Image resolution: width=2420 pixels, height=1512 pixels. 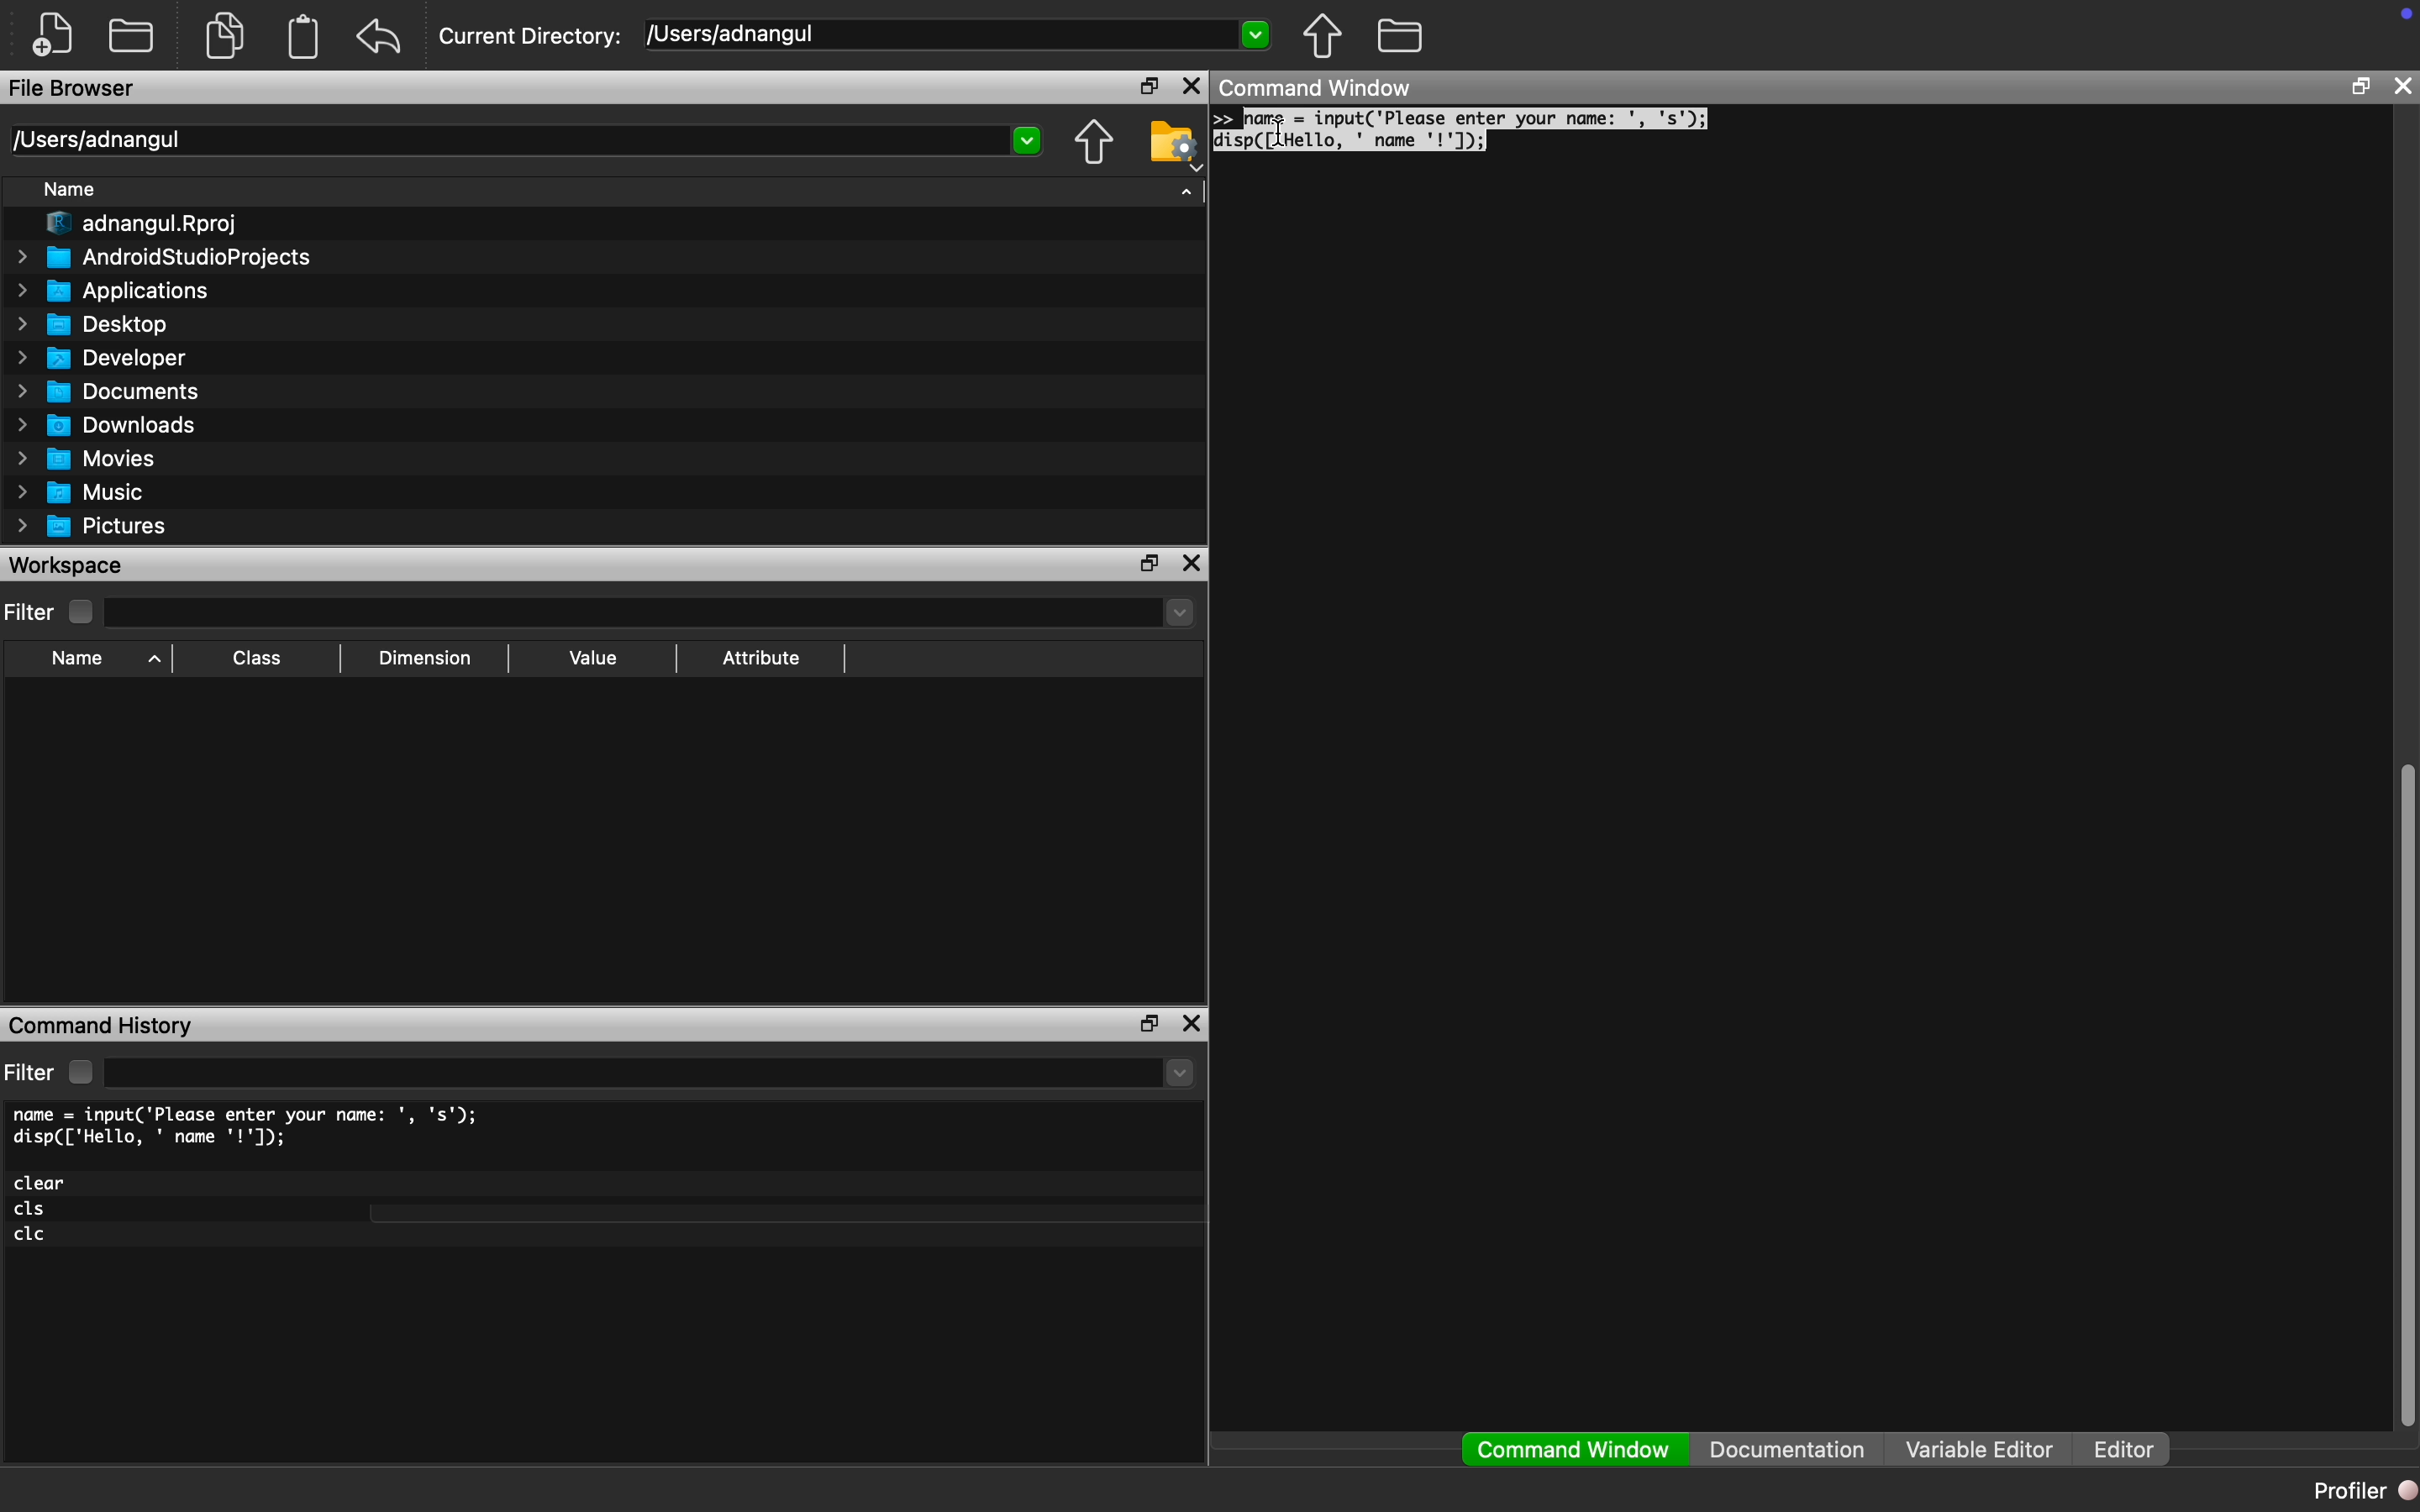 I want to click on maximize, so click(x=1145, y=84).